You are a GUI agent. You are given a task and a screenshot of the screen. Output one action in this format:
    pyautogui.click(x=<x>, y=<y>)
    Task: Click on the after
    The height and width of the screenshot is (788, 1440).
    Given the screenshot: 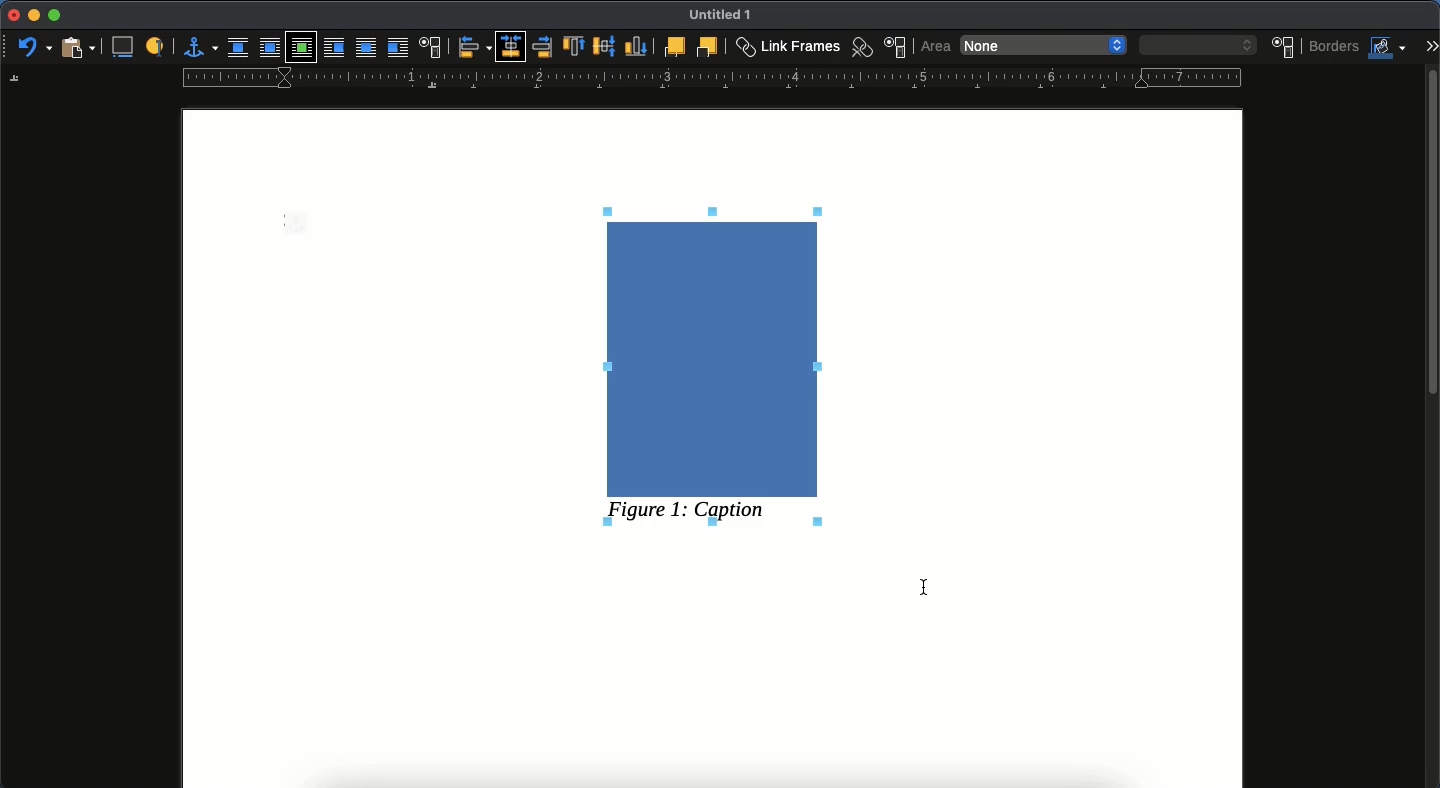 What is the action you would take?
    pyautogui.click(x=398, y=47)
    